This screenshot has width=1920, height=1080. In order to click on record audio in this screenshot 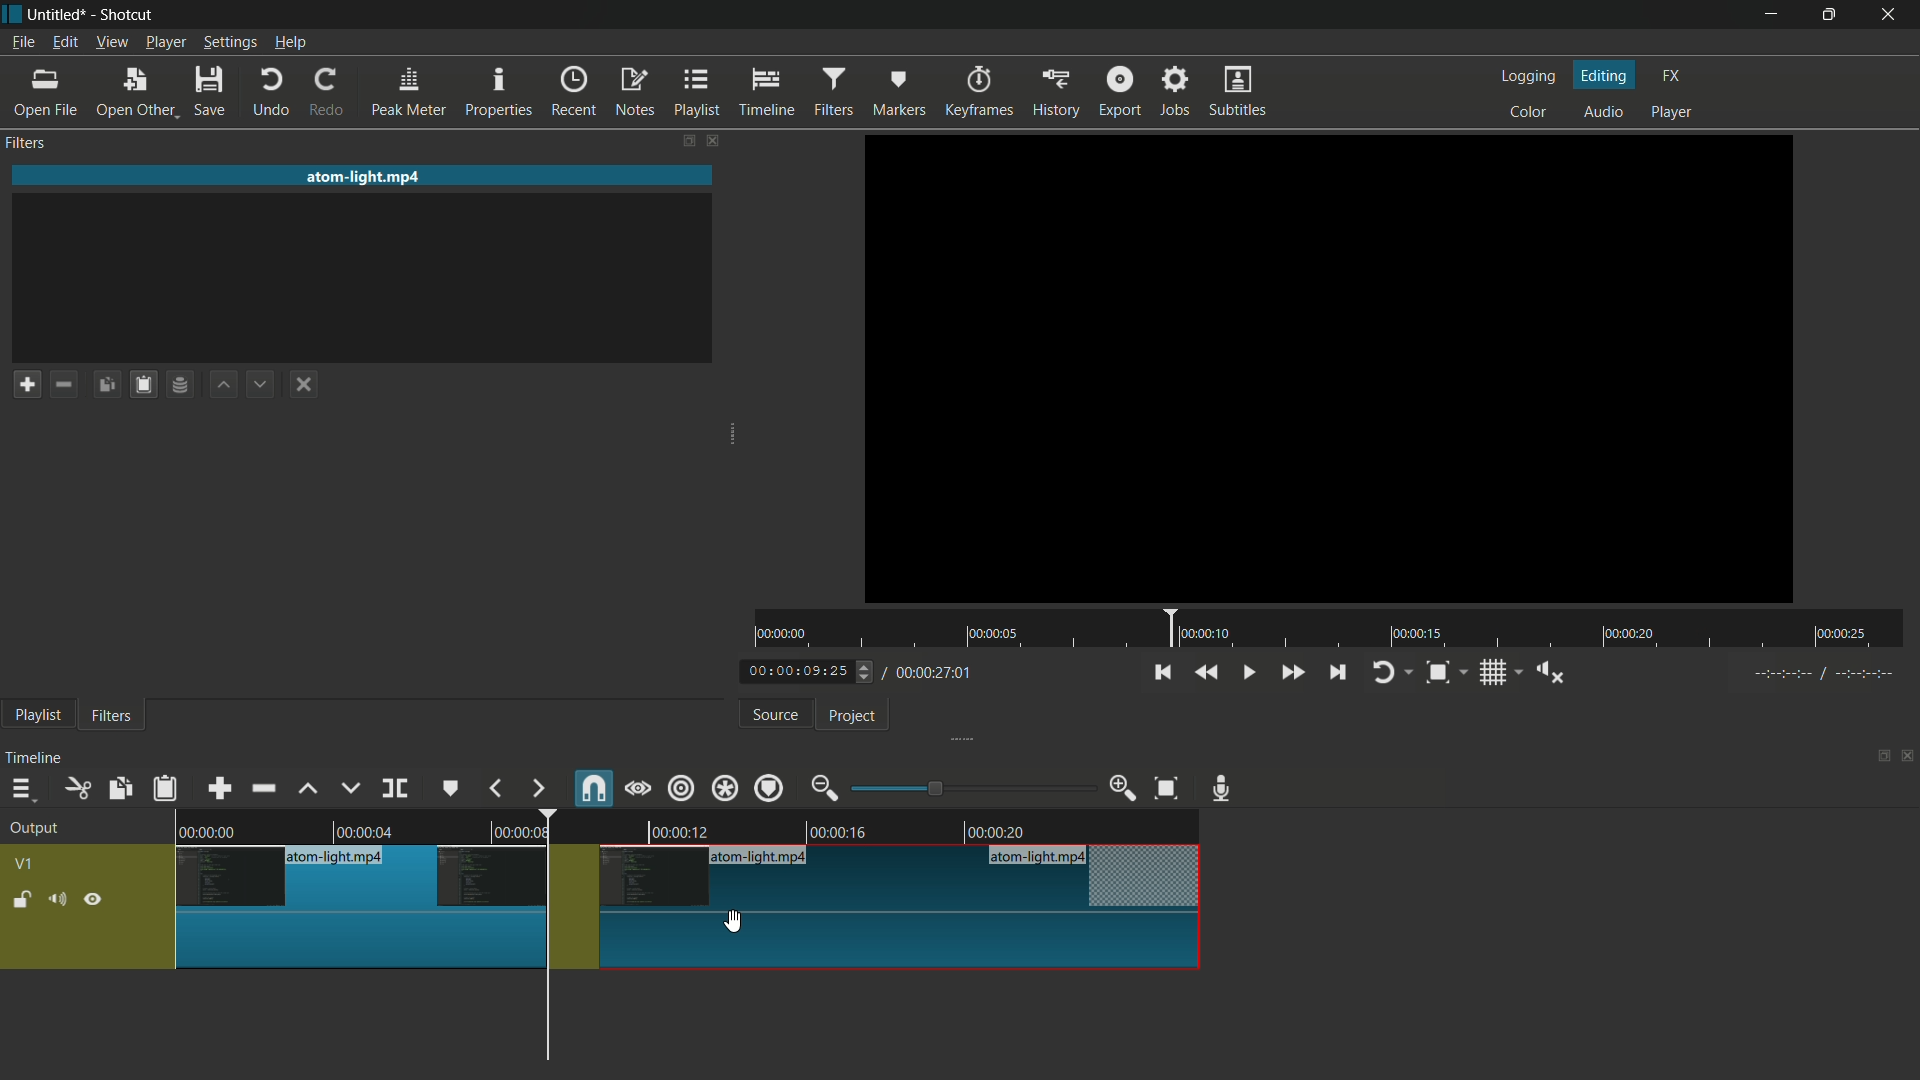, I will do `click(1227, 789)`.